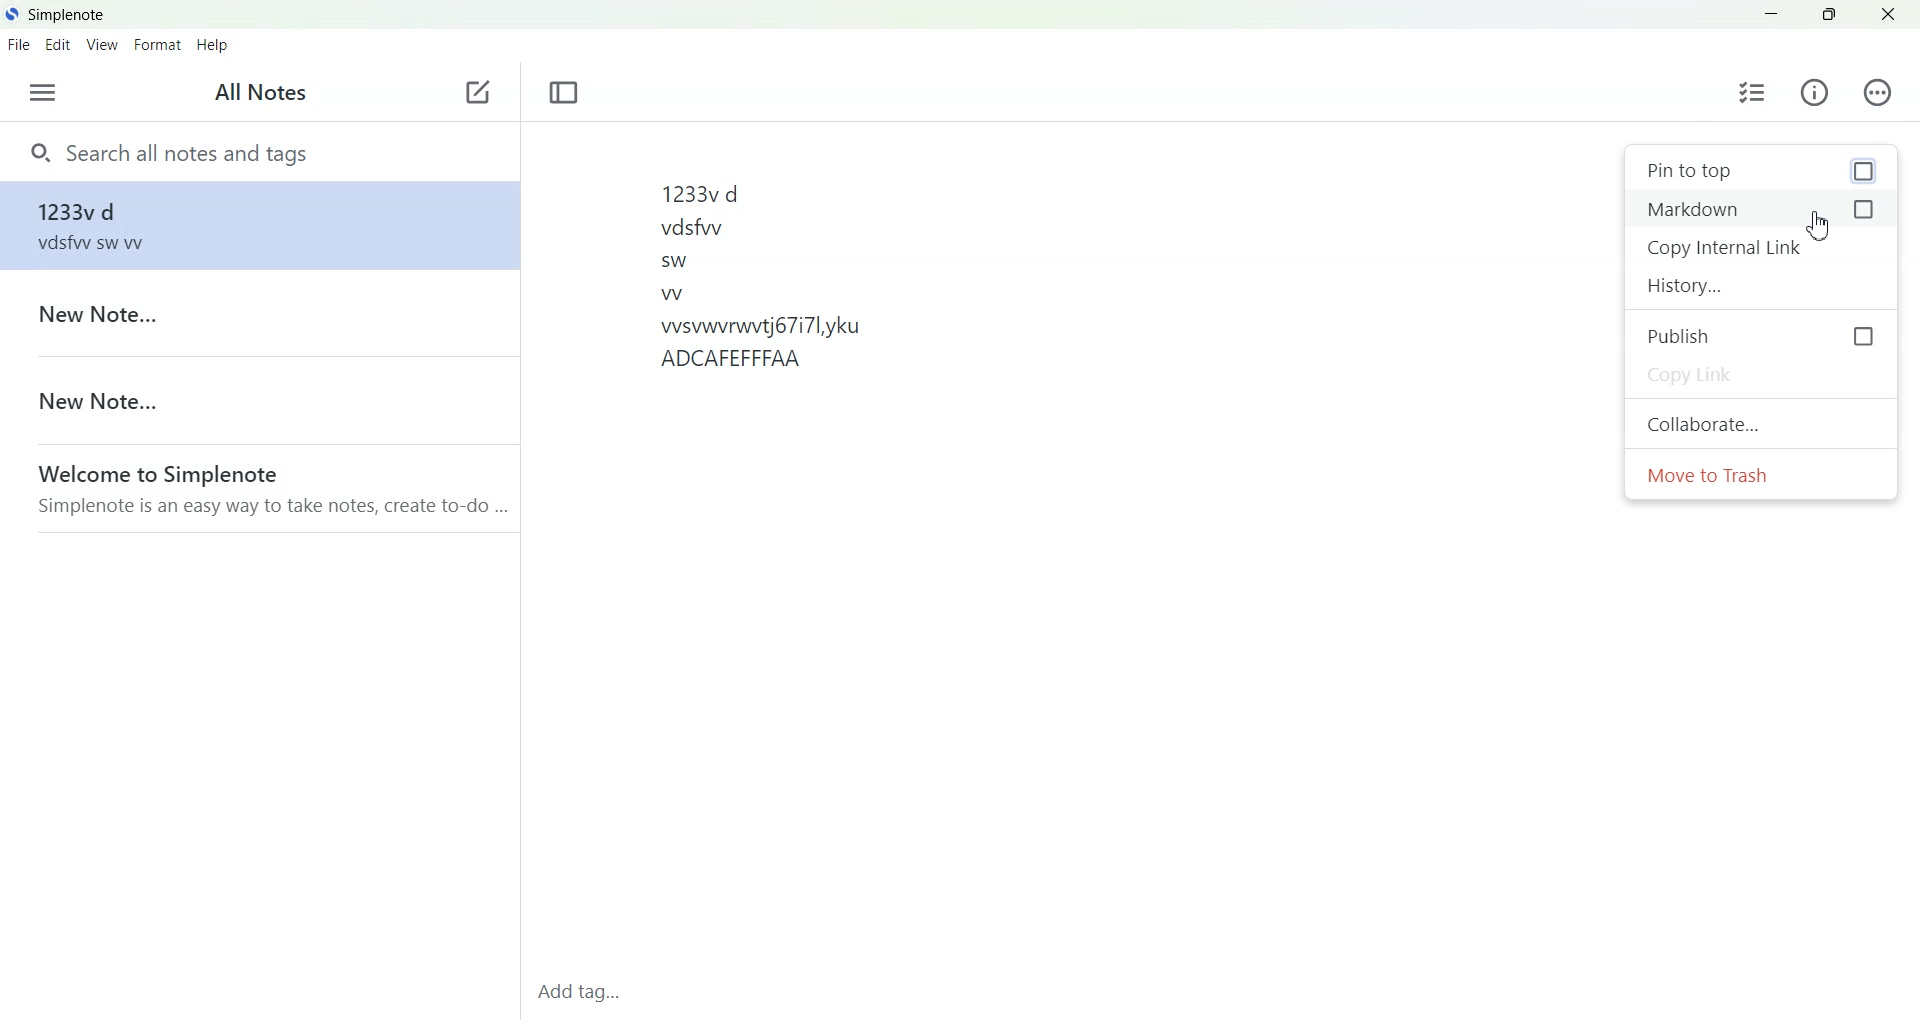 The image size is (1920, 1020). Describe the element at coordinates (1877, 92) in the screenshot. I see `Action` at that location.